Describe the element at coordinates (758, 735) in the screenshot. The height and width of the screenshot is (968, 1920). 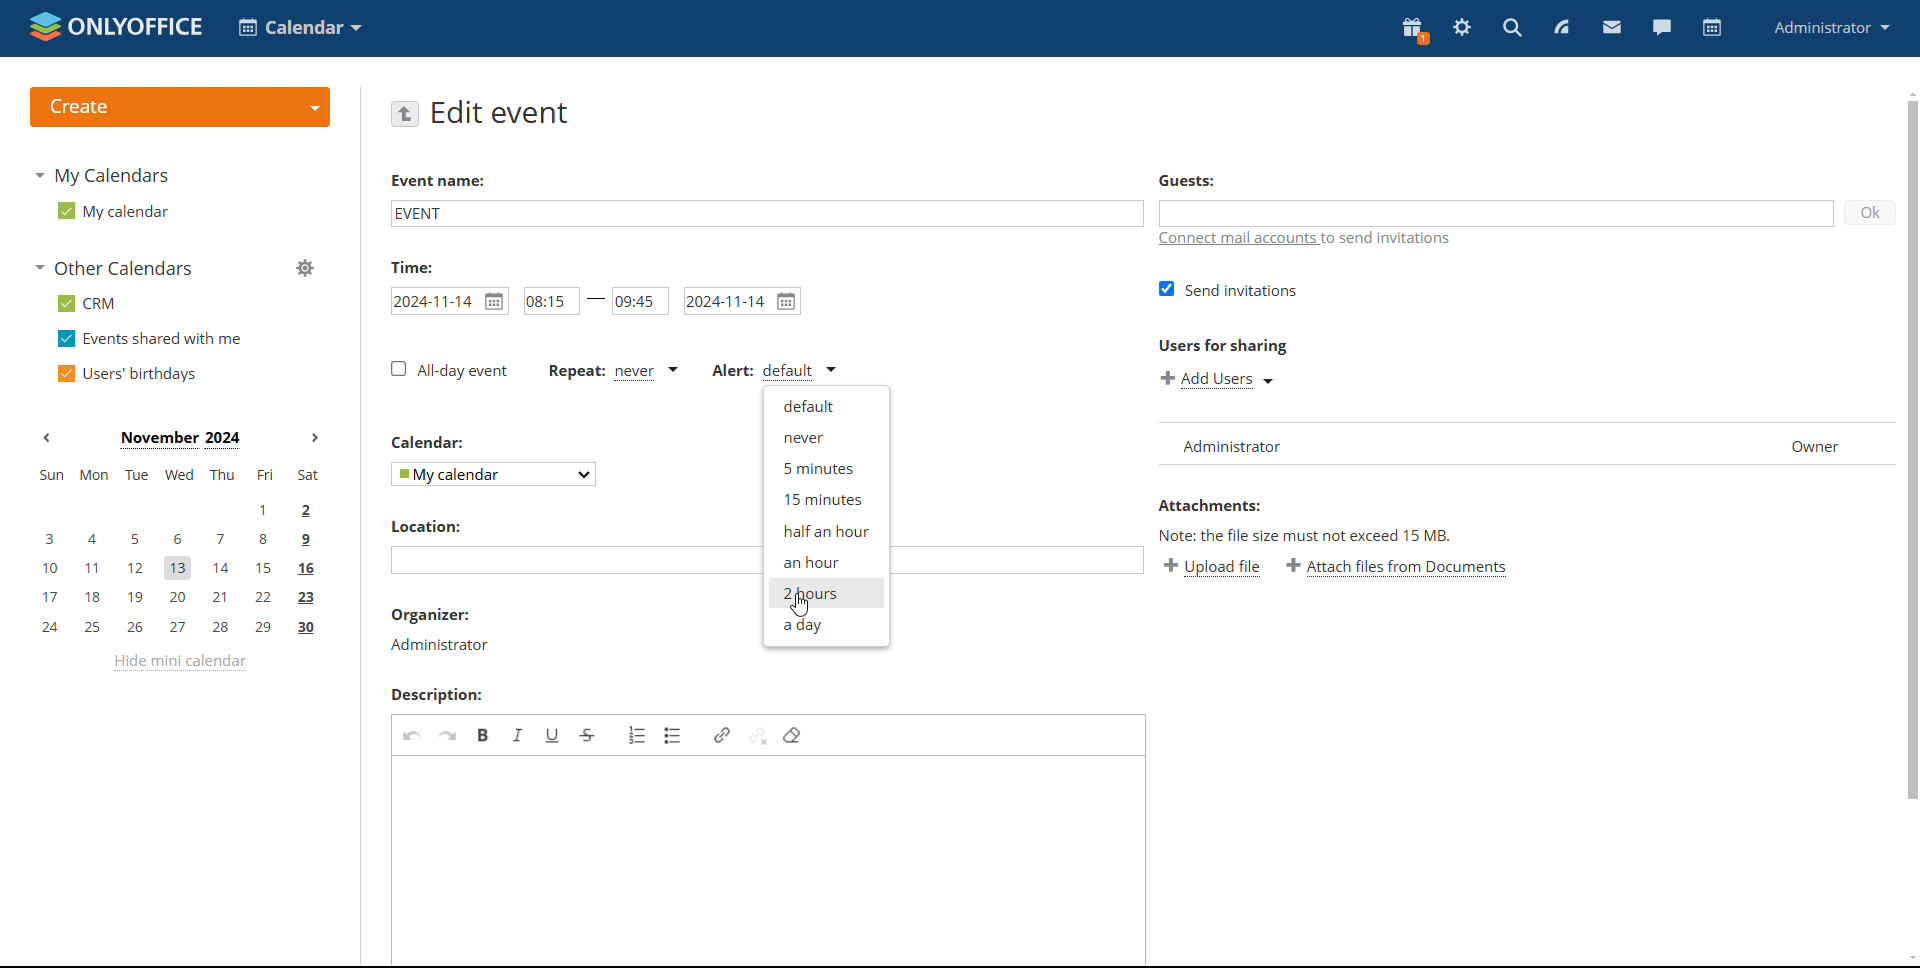
I see `unlink` at that location.